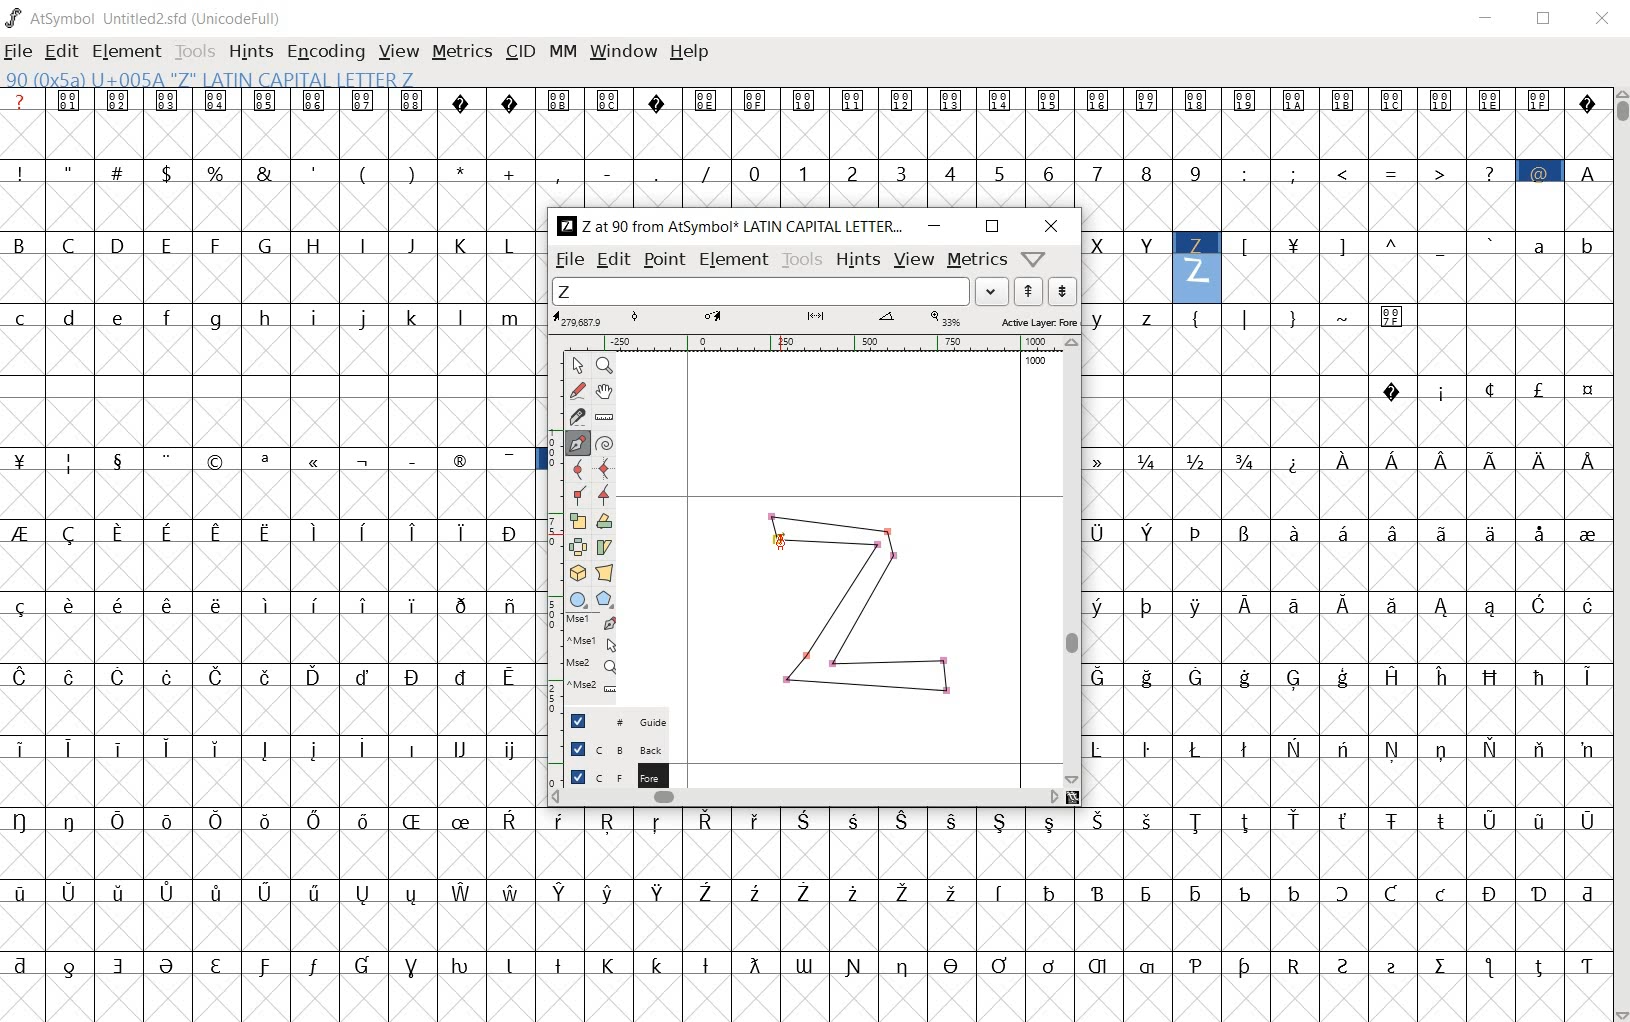 This screenshot has width=1630, height=1022. What do you see at coordinates (604, 546) in the screenshot?
I see `skew the selection` at bounding box center [604, 546].